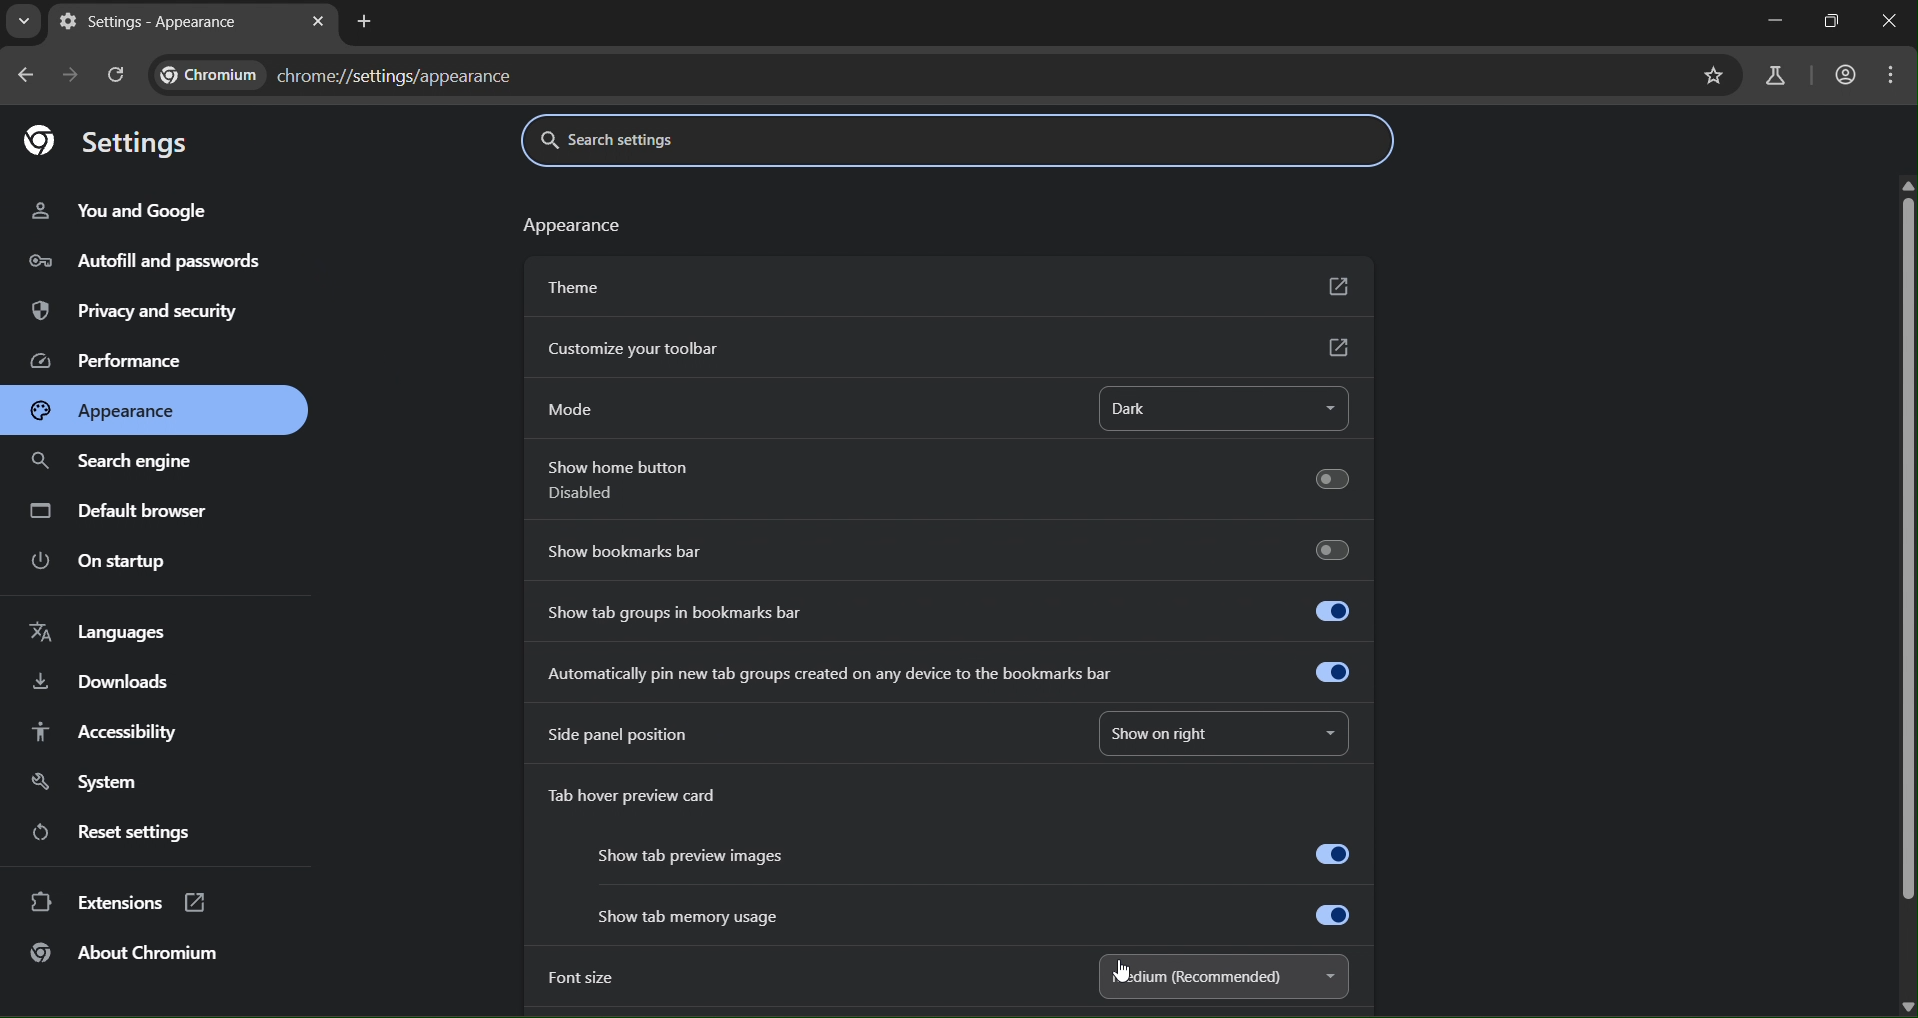  Describe the element at coordinates (952, 348) in the screenshot. I see `customize yr toolbar` at that location.